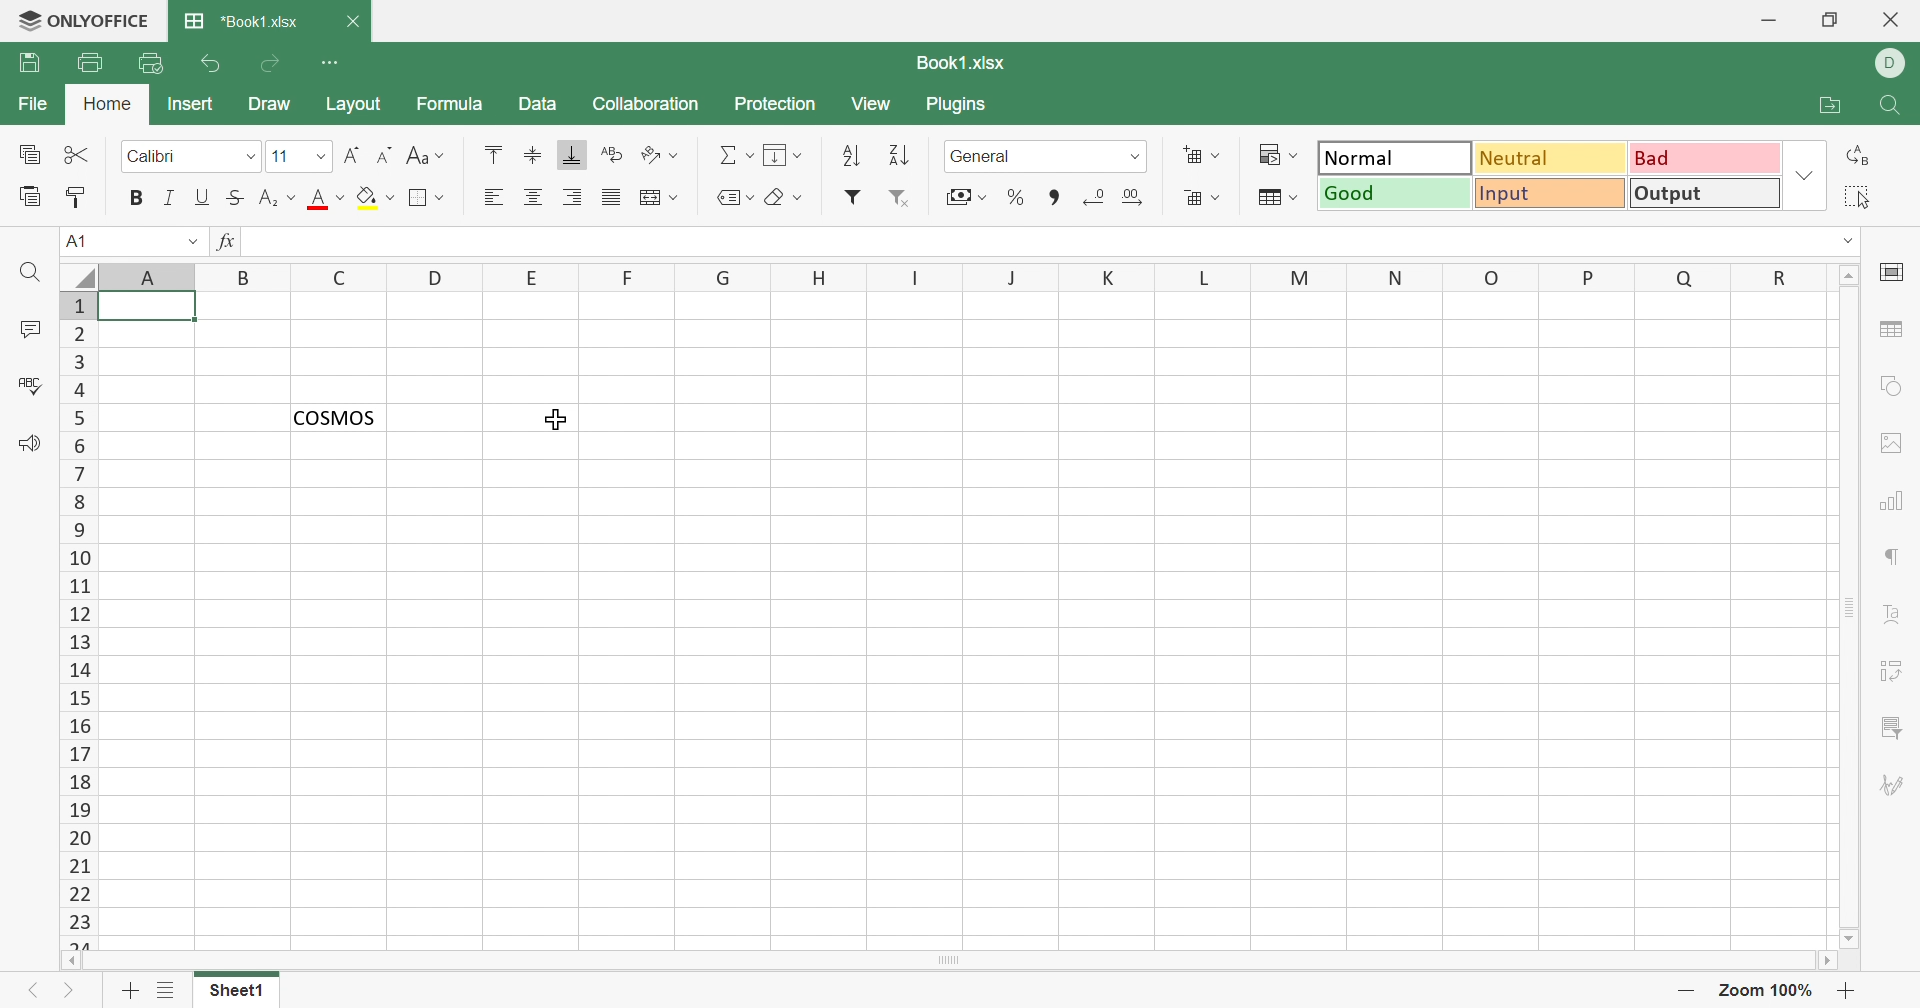 The height and width of the screenshot is (1008, 1920). What do you see at coordinates (237, 199) in the screenshot?
I see `Strikethrough` at bounding box center [237, 199].